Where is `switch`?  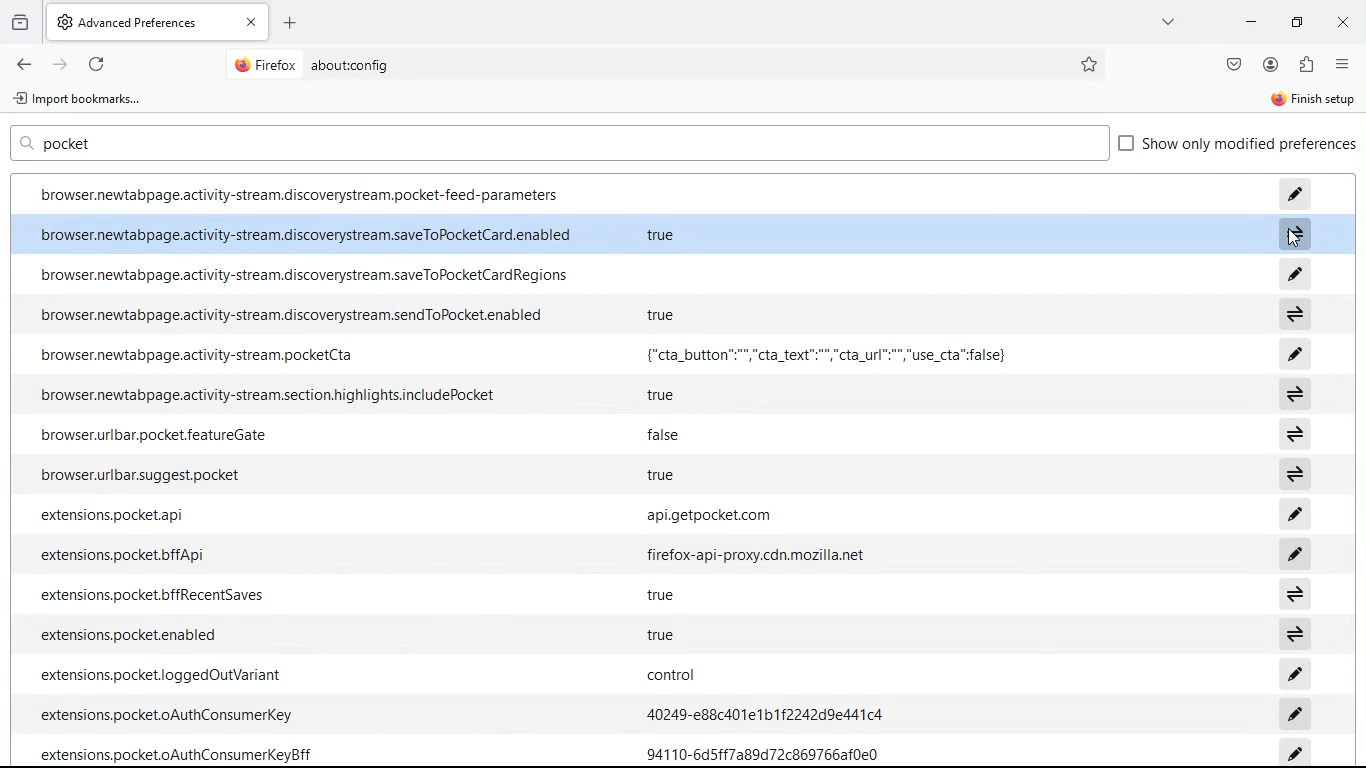
switch is located at coordinates (1296, 594).